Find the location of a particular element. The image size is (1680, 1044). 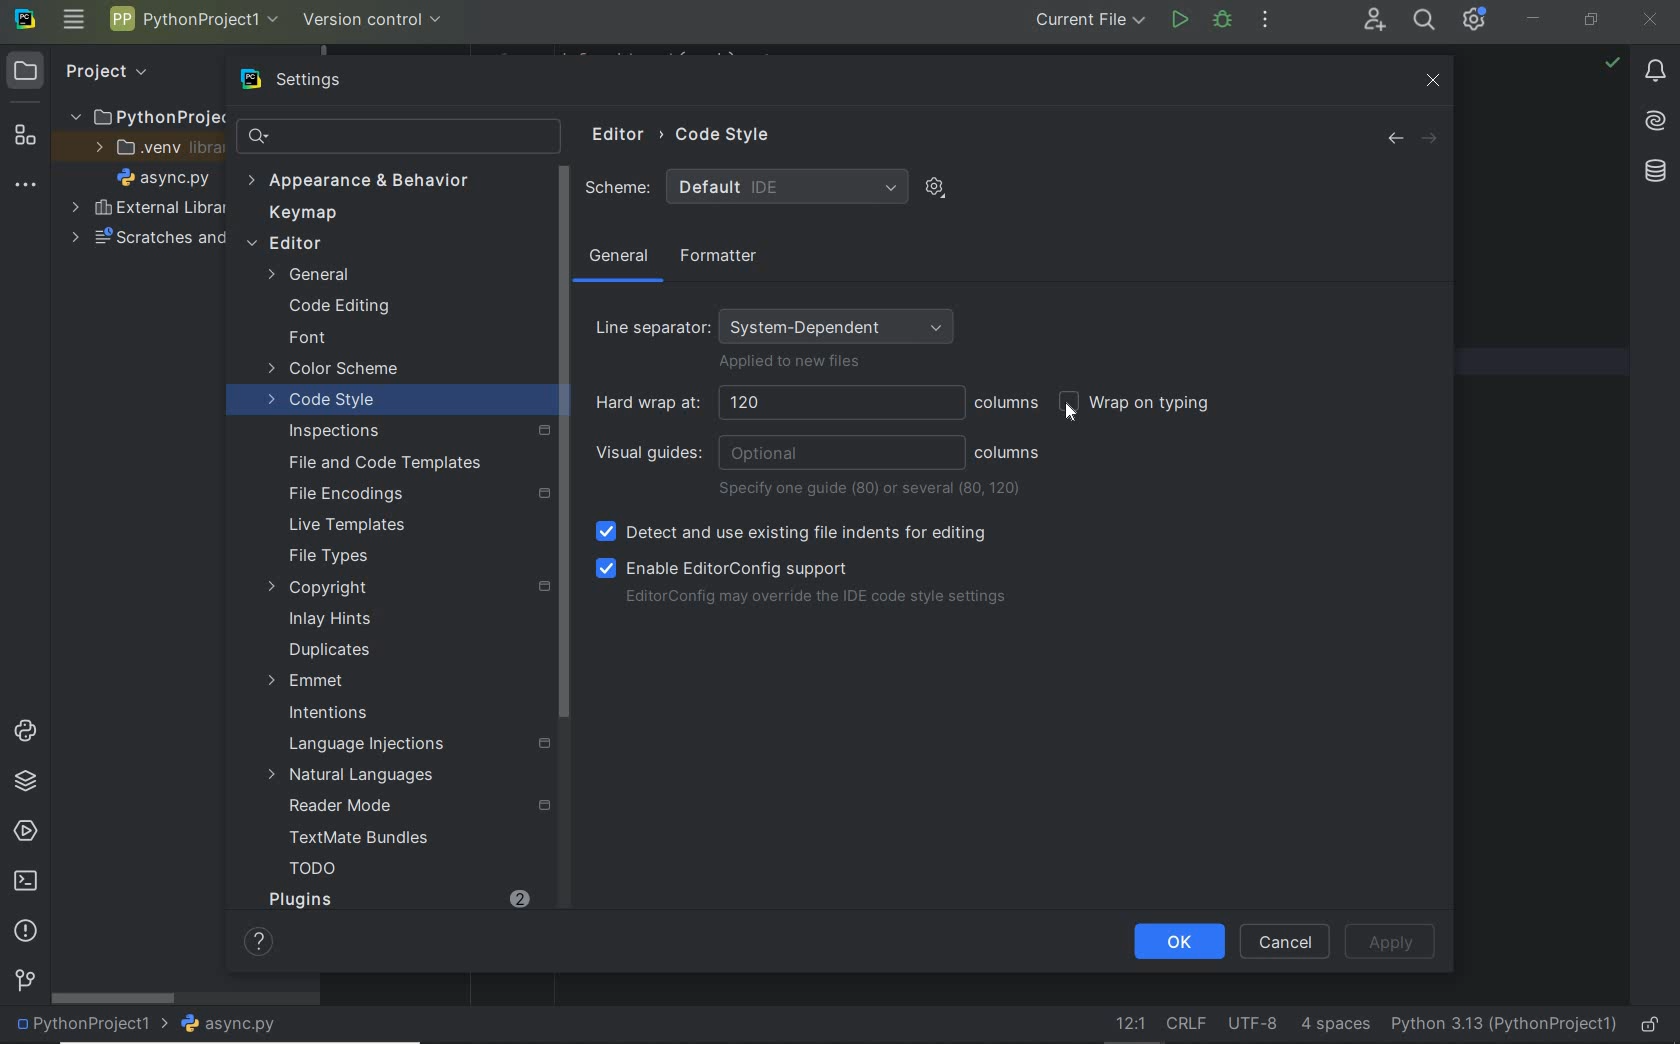

Code Style is located at coordinates (727, 133).